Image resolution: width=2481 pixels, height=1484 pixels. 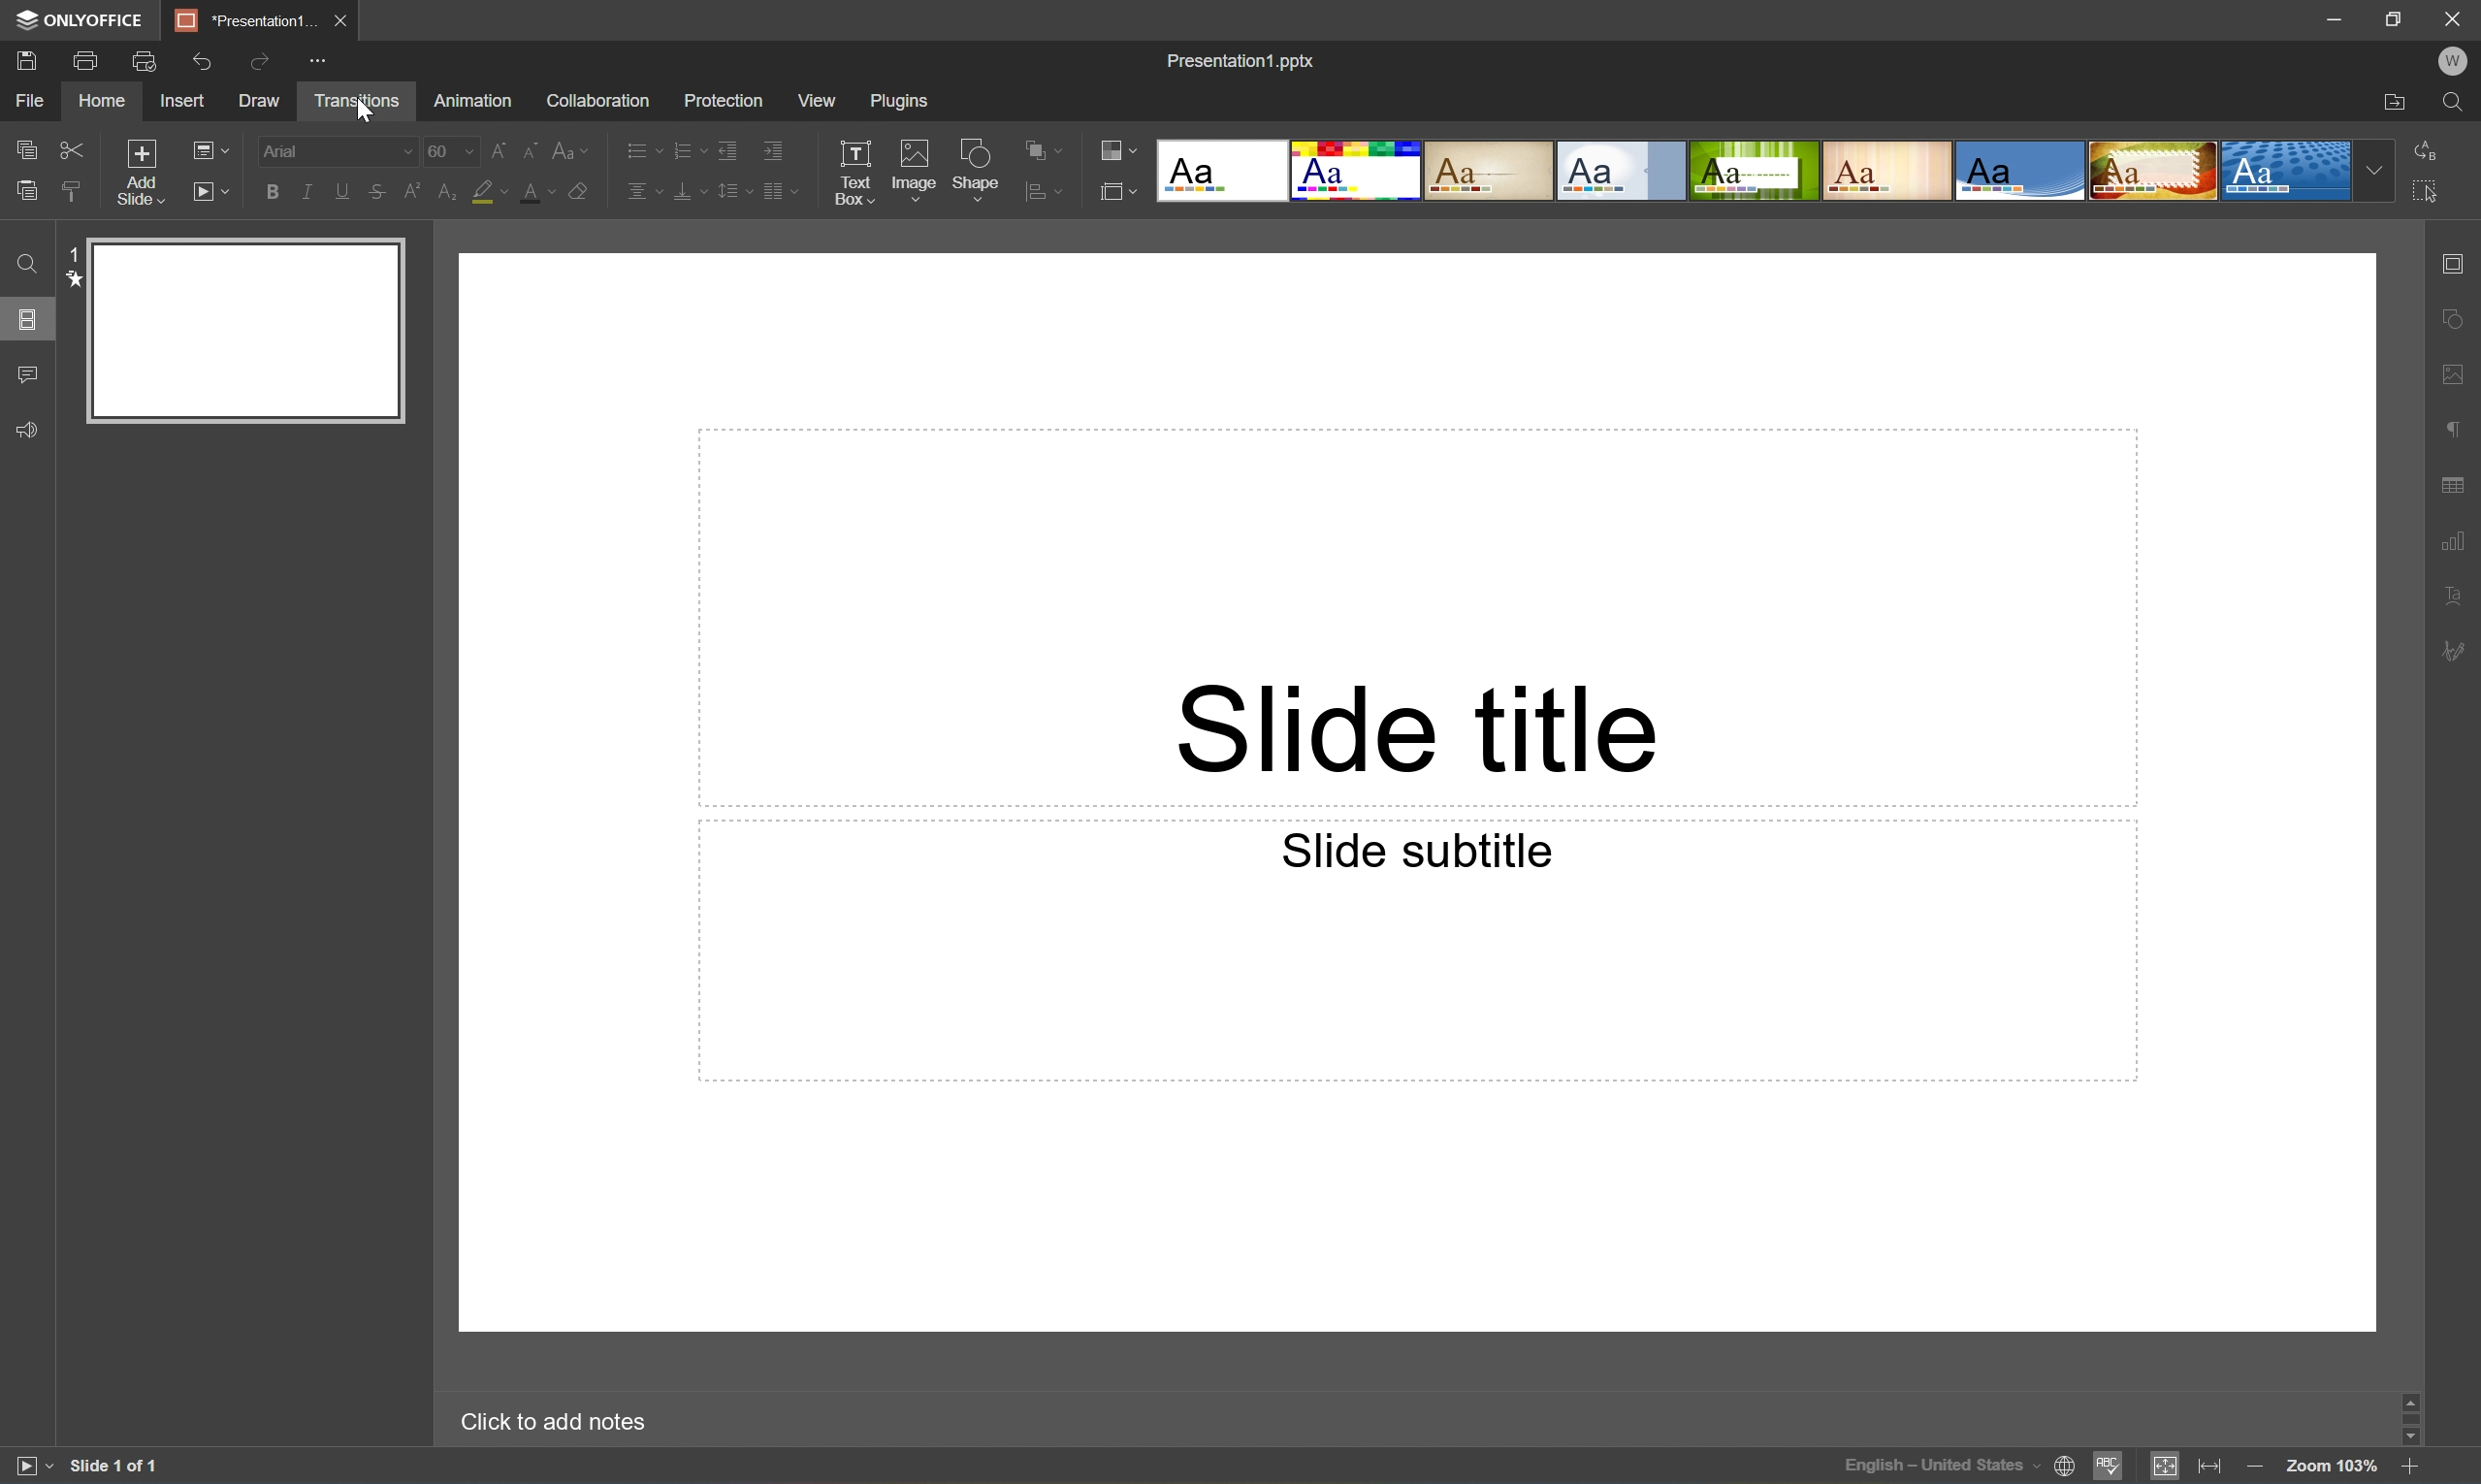 I want to click on Change color theme, so click(x=1120, y=147).